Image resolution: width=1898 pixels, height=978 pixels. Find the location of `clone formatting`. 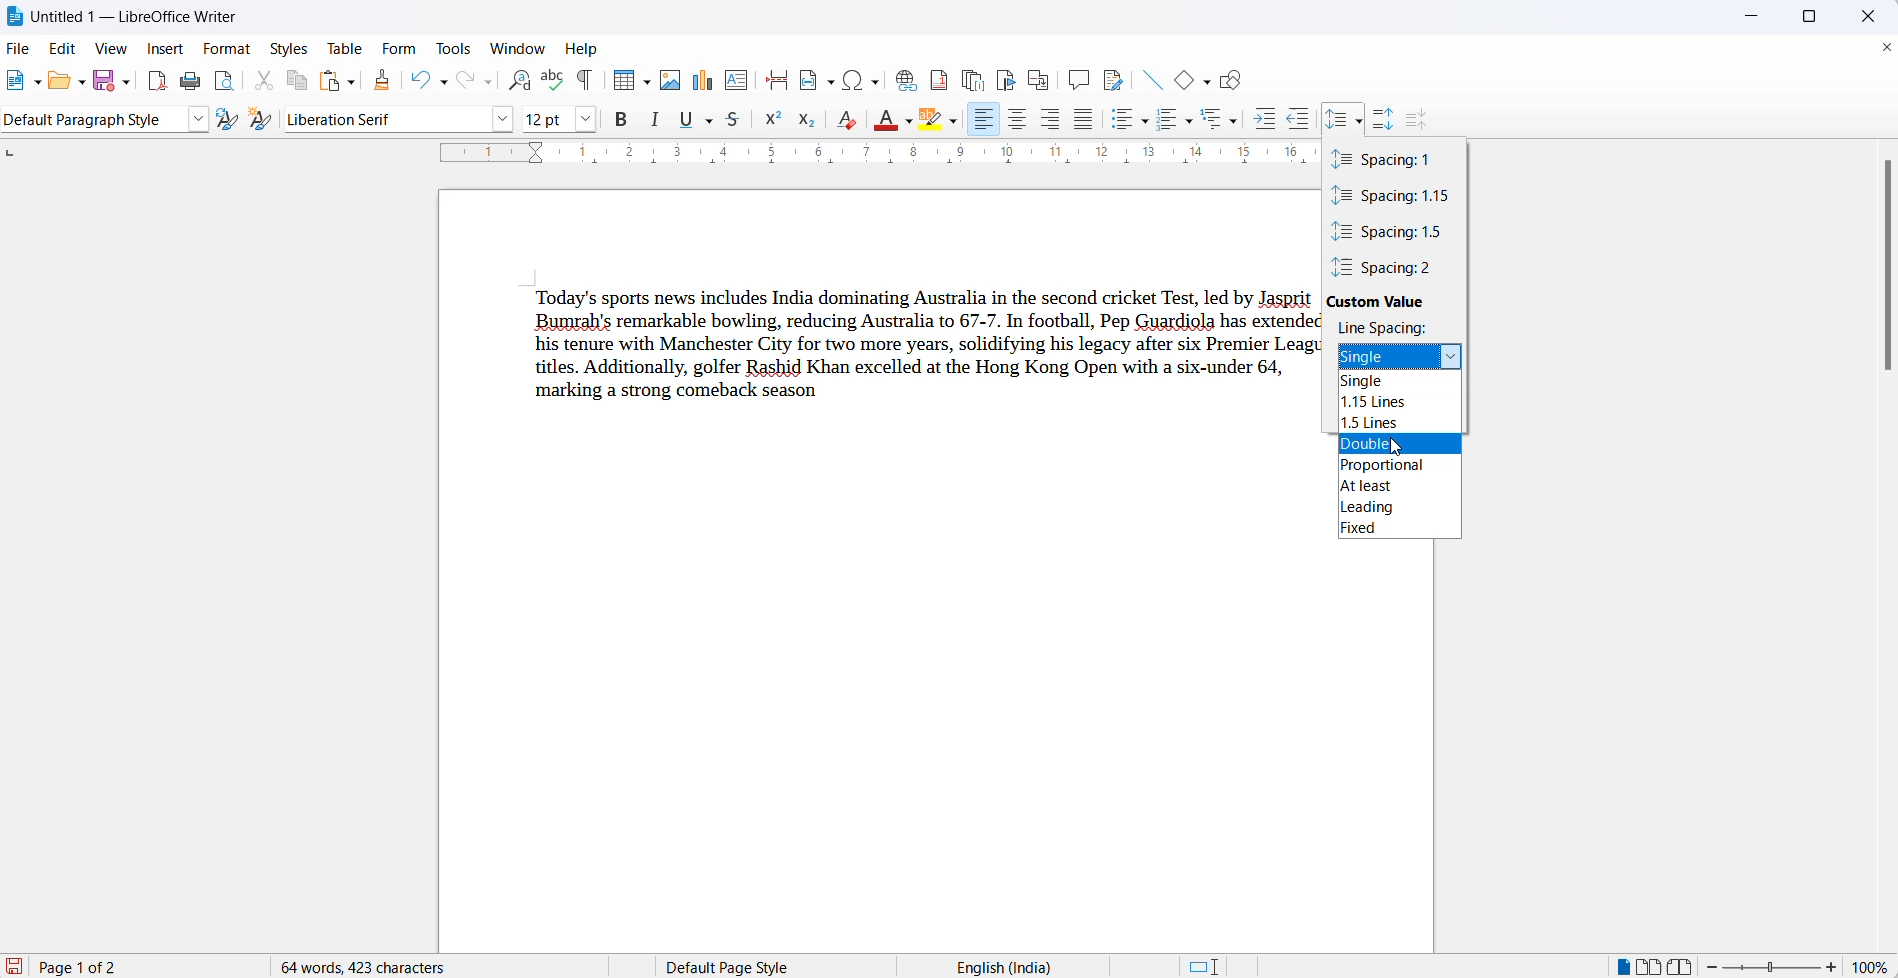

clone formatting is located at coordinates (386, 82).